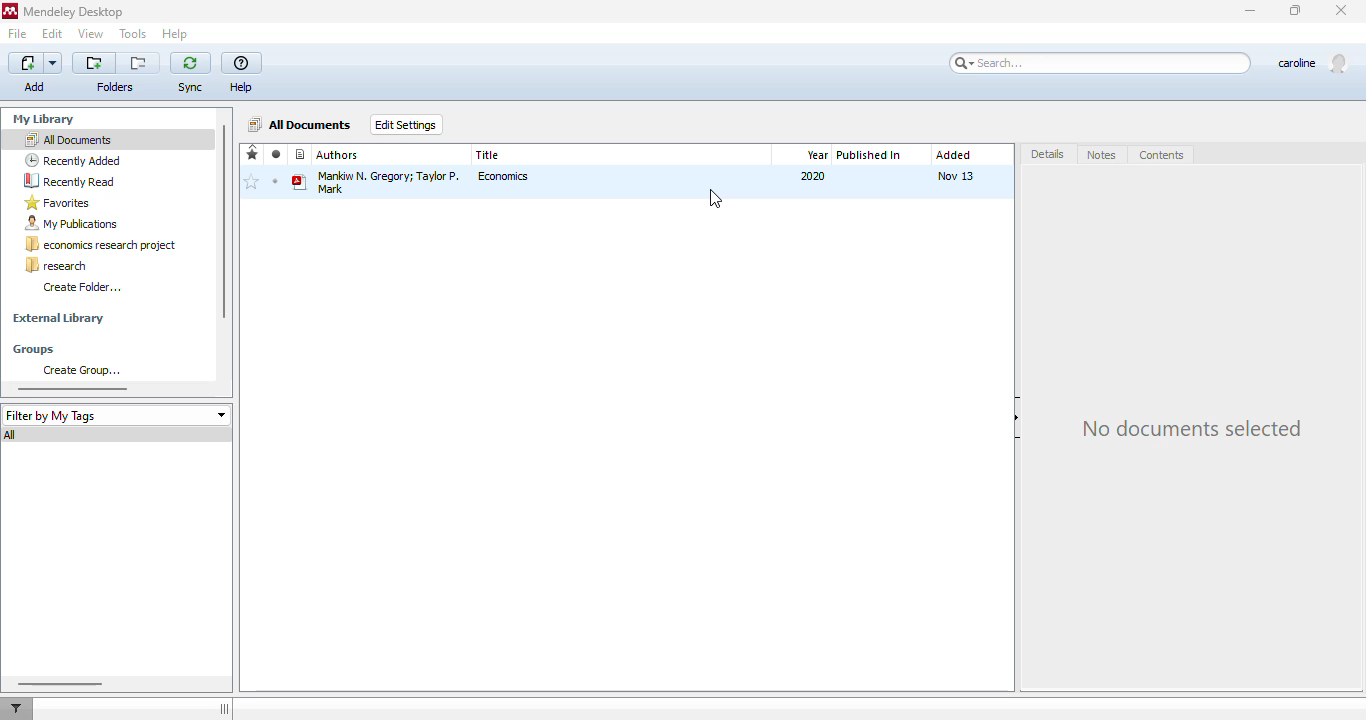 The width and height of the screenshot is (1366, 720). I want to click on cursor, so click(715, 199).